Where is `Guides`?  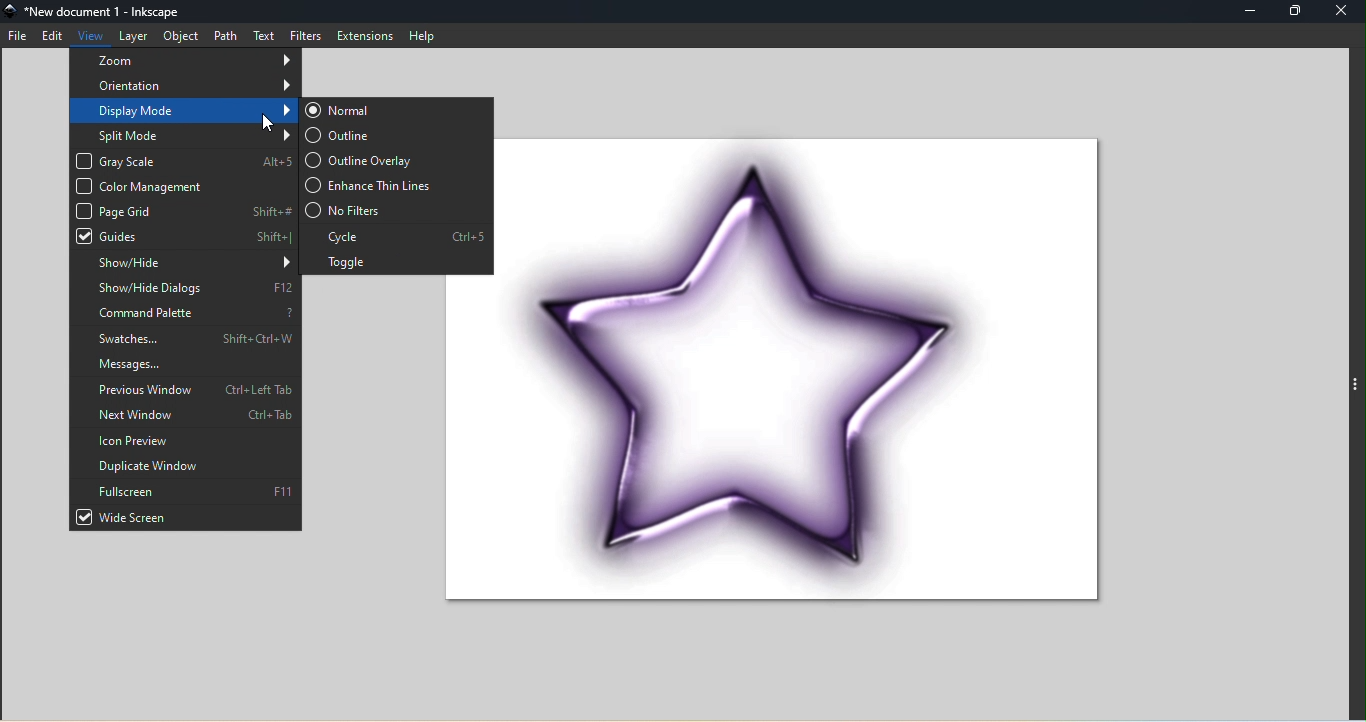
Guides is located at coordinates (186, 236).